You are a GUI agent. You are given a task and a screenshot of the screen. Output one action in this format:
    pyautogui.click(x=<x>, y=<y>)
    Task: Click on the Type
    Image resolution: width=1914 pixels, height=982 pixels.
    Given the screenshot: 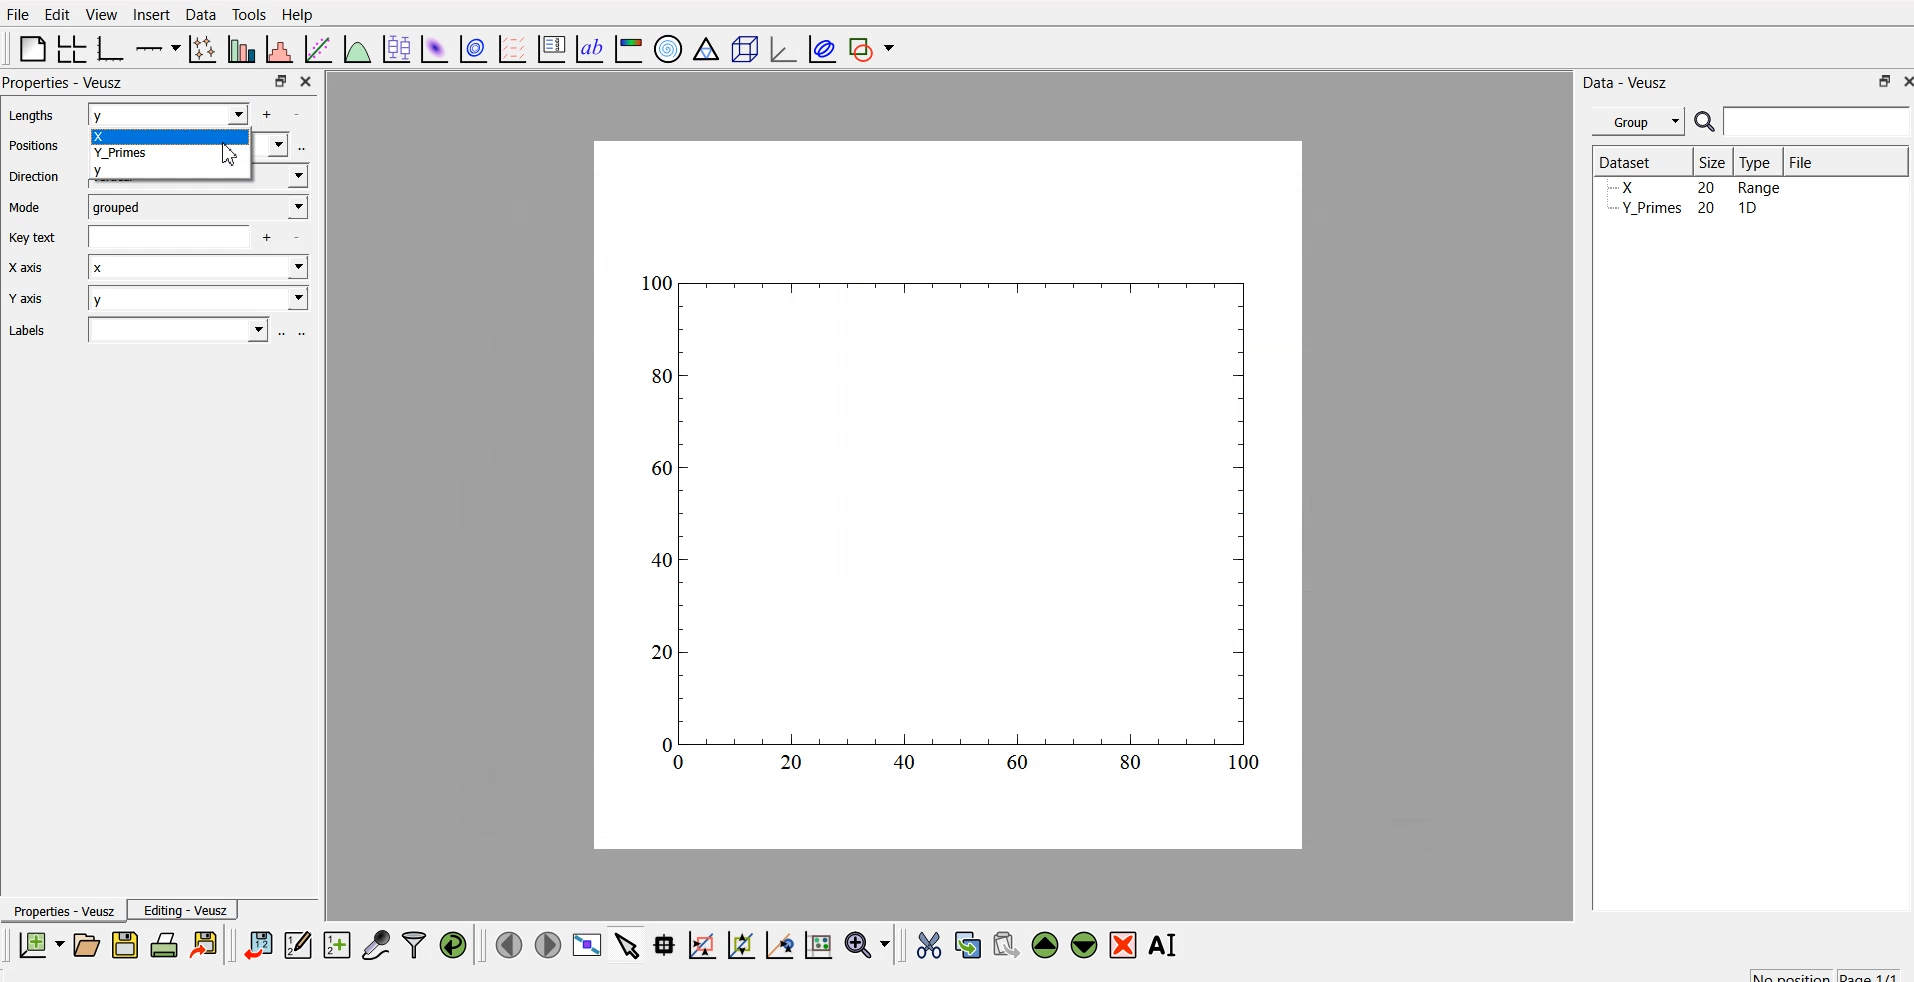 What is the action you would take?
    pyautogui.click(x=1760, y=161)
    